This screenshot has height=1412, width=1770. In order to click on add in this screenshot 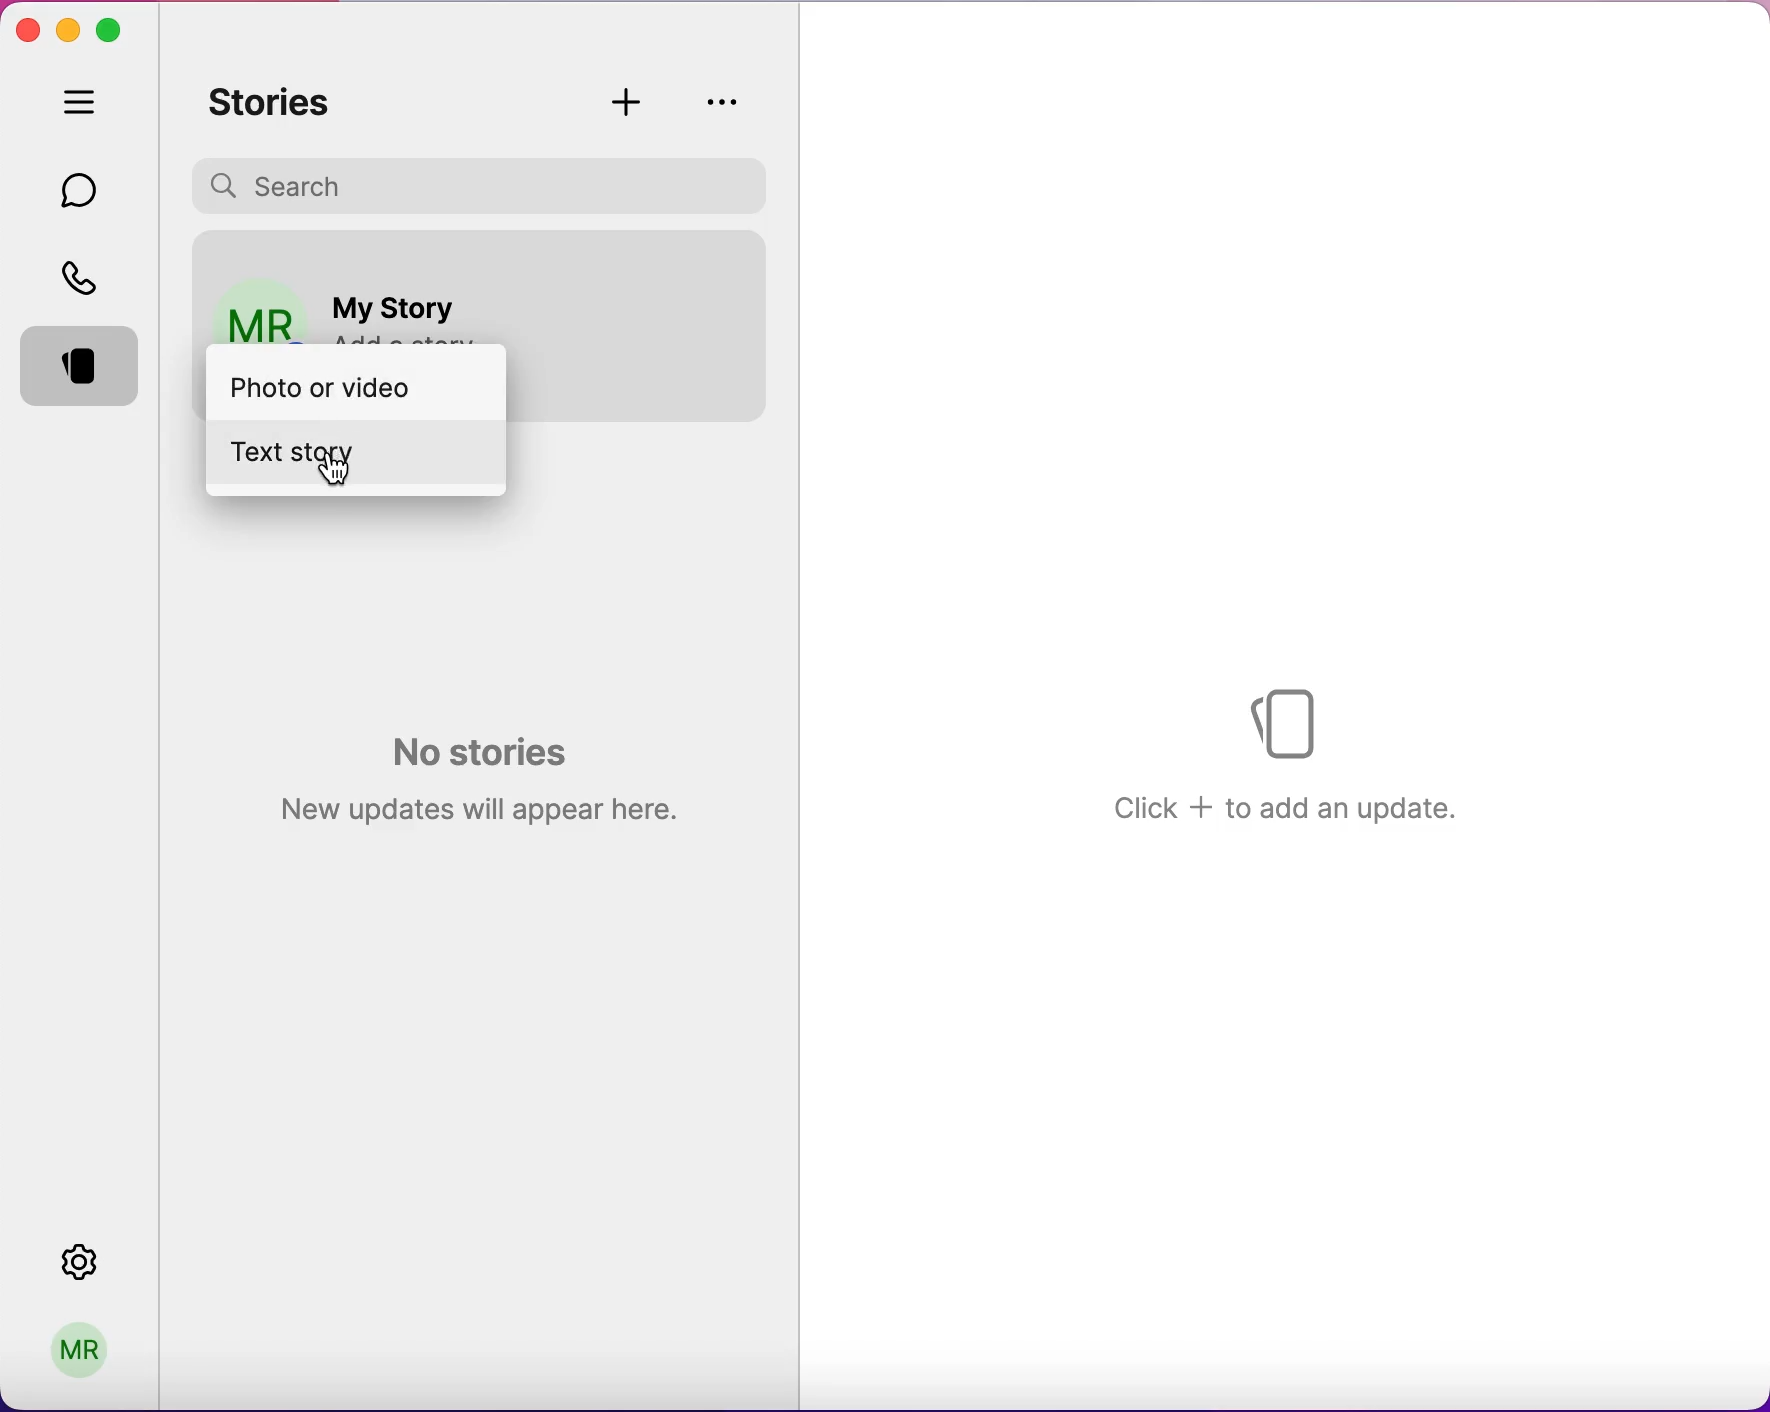, I will do `click(631, 102)`.